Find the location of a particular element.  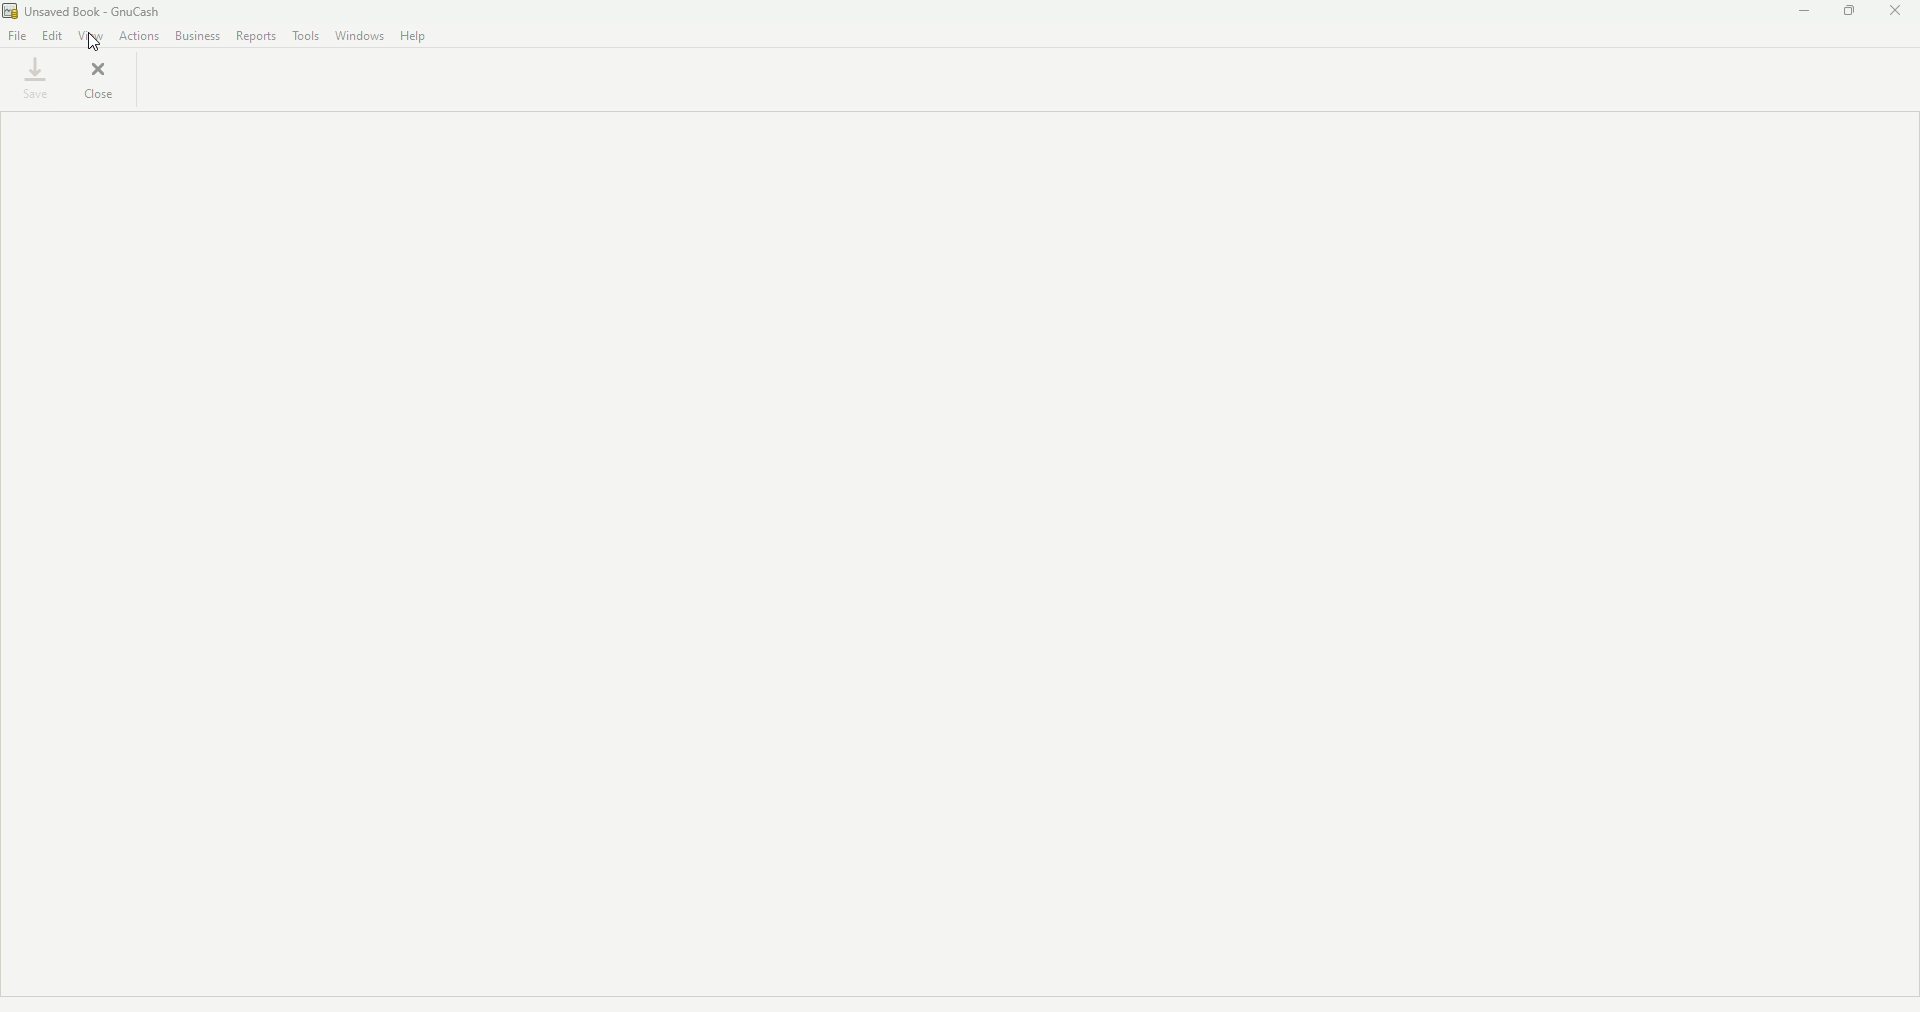

File is located at coordinates (18, 36).